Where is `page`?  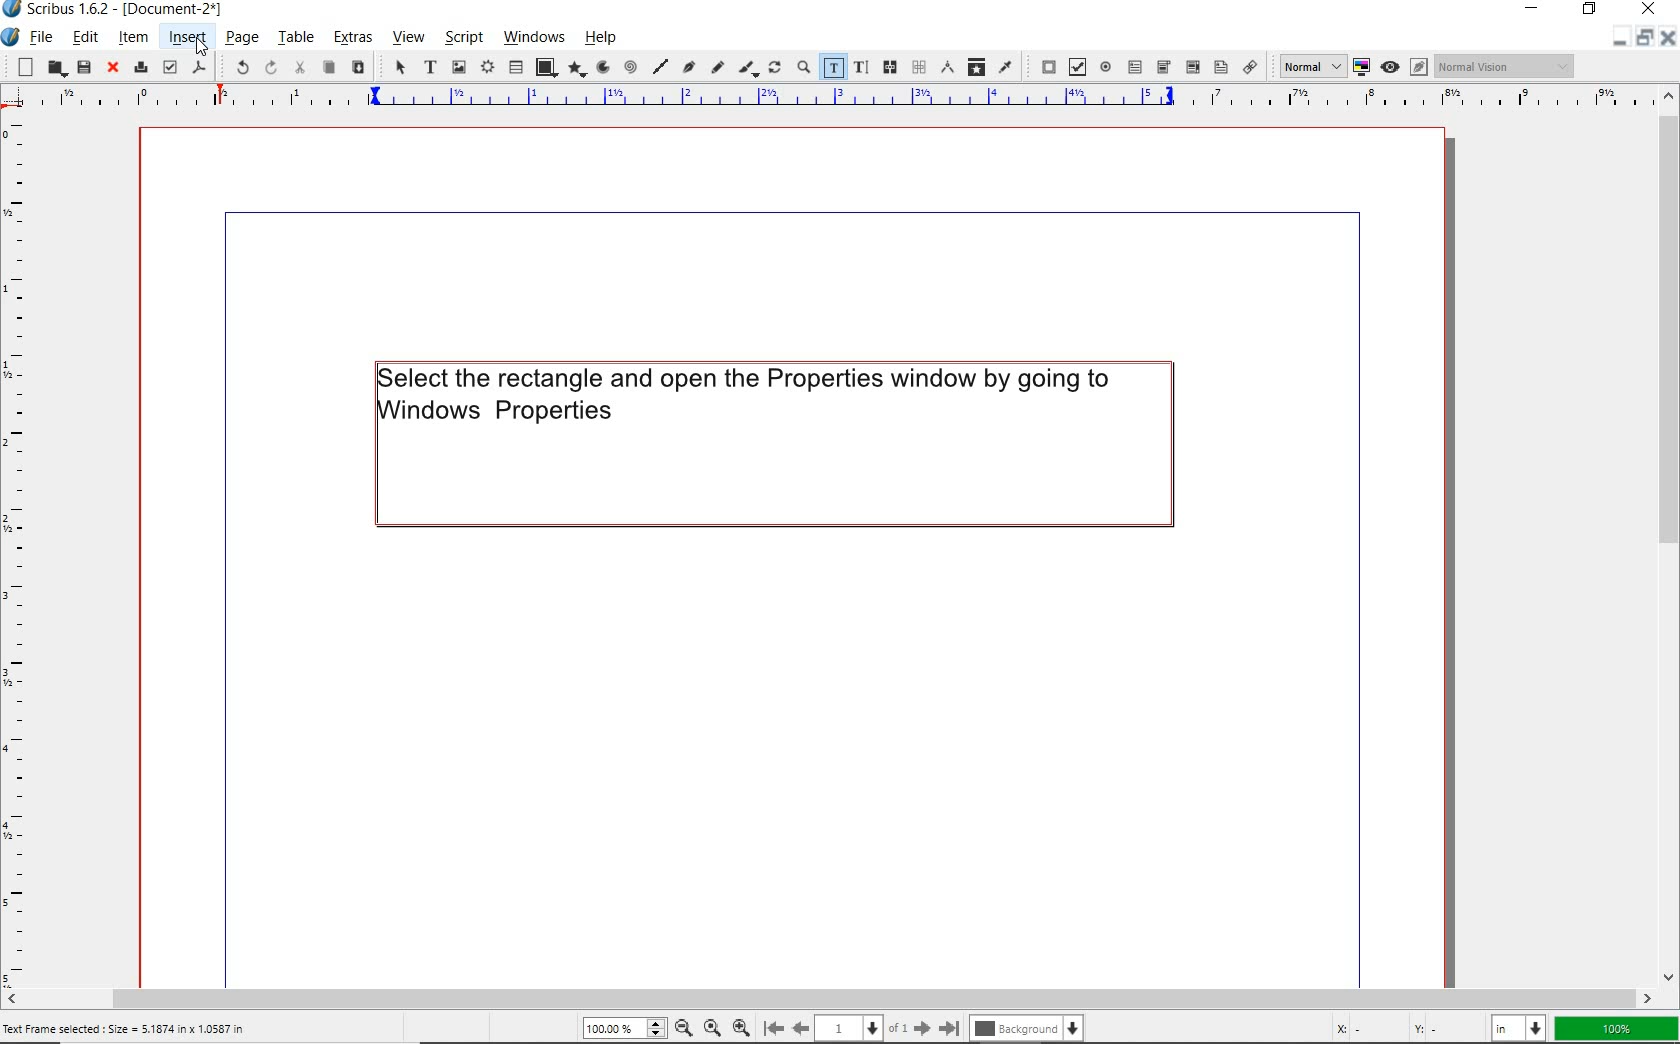
page is located at coordinates (240, 37).